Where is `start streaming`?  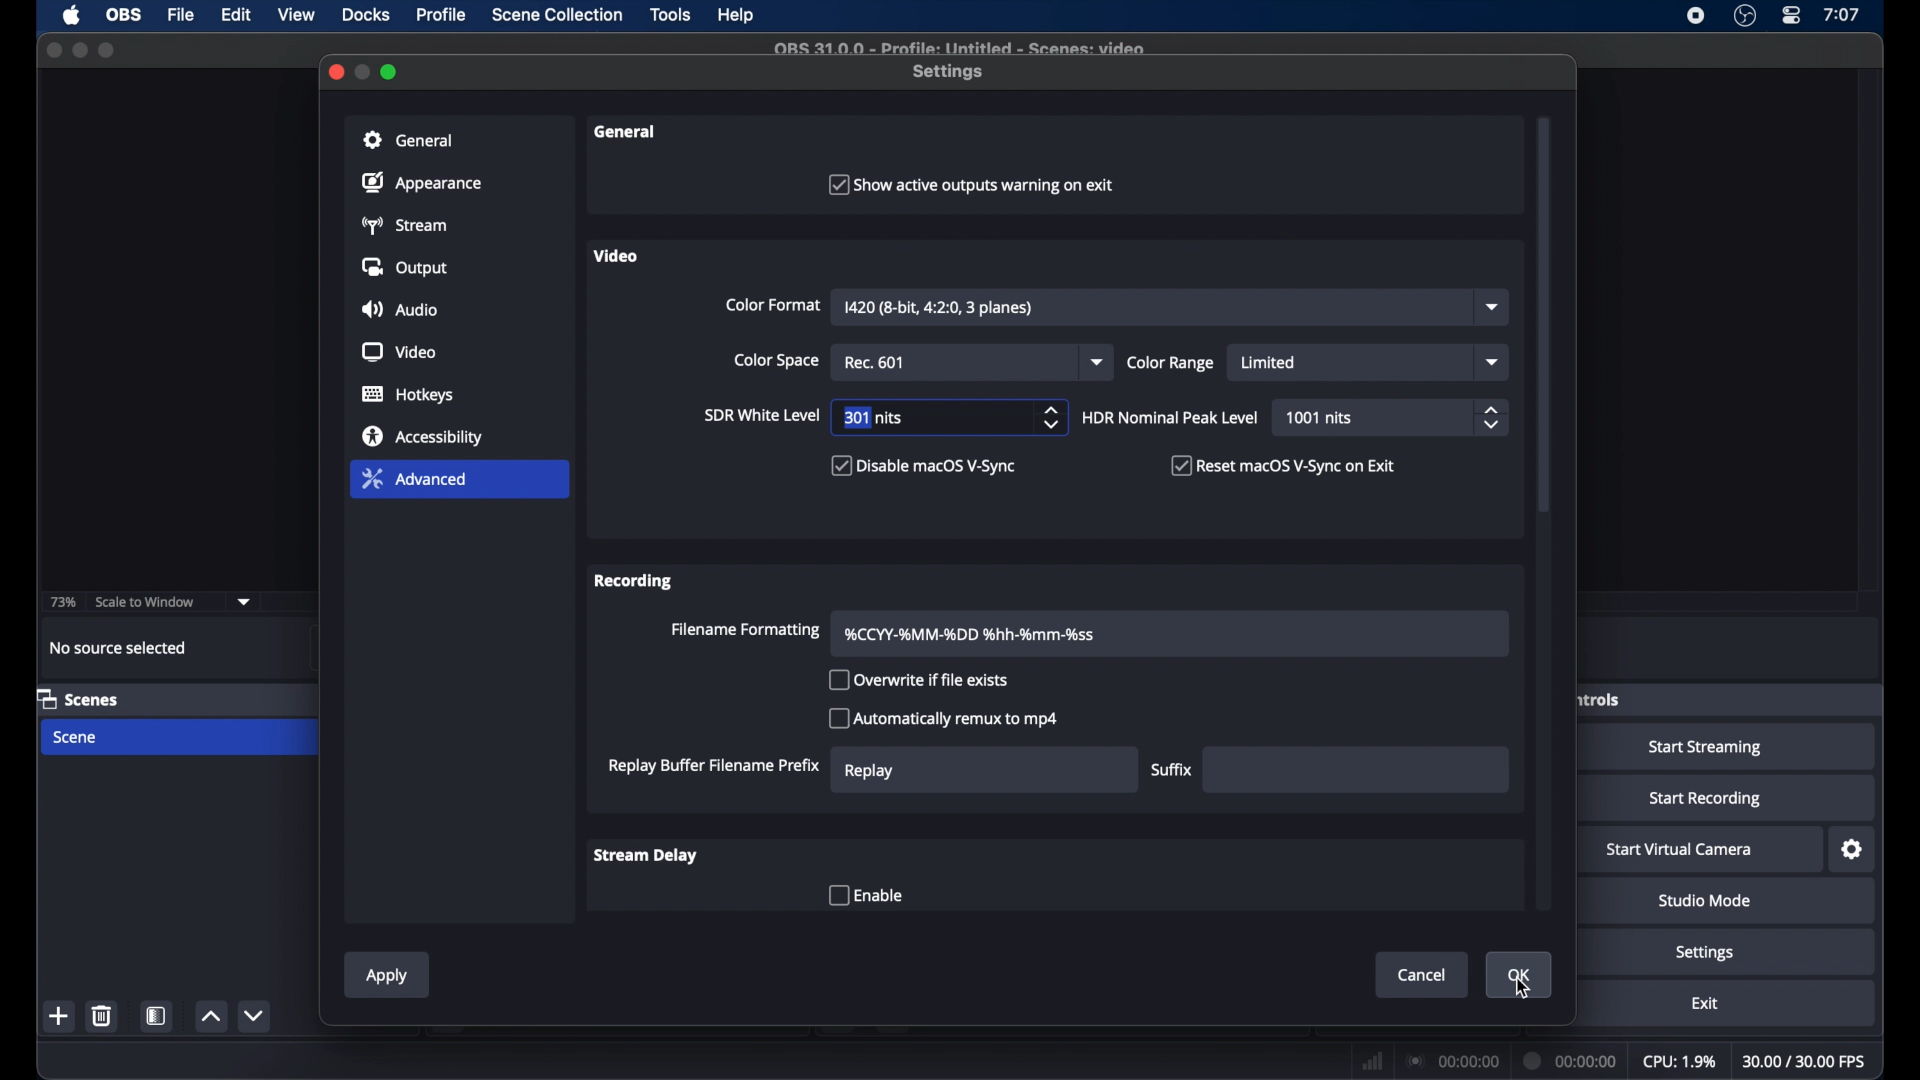
start streaming is located at coordinates (1706, 748).